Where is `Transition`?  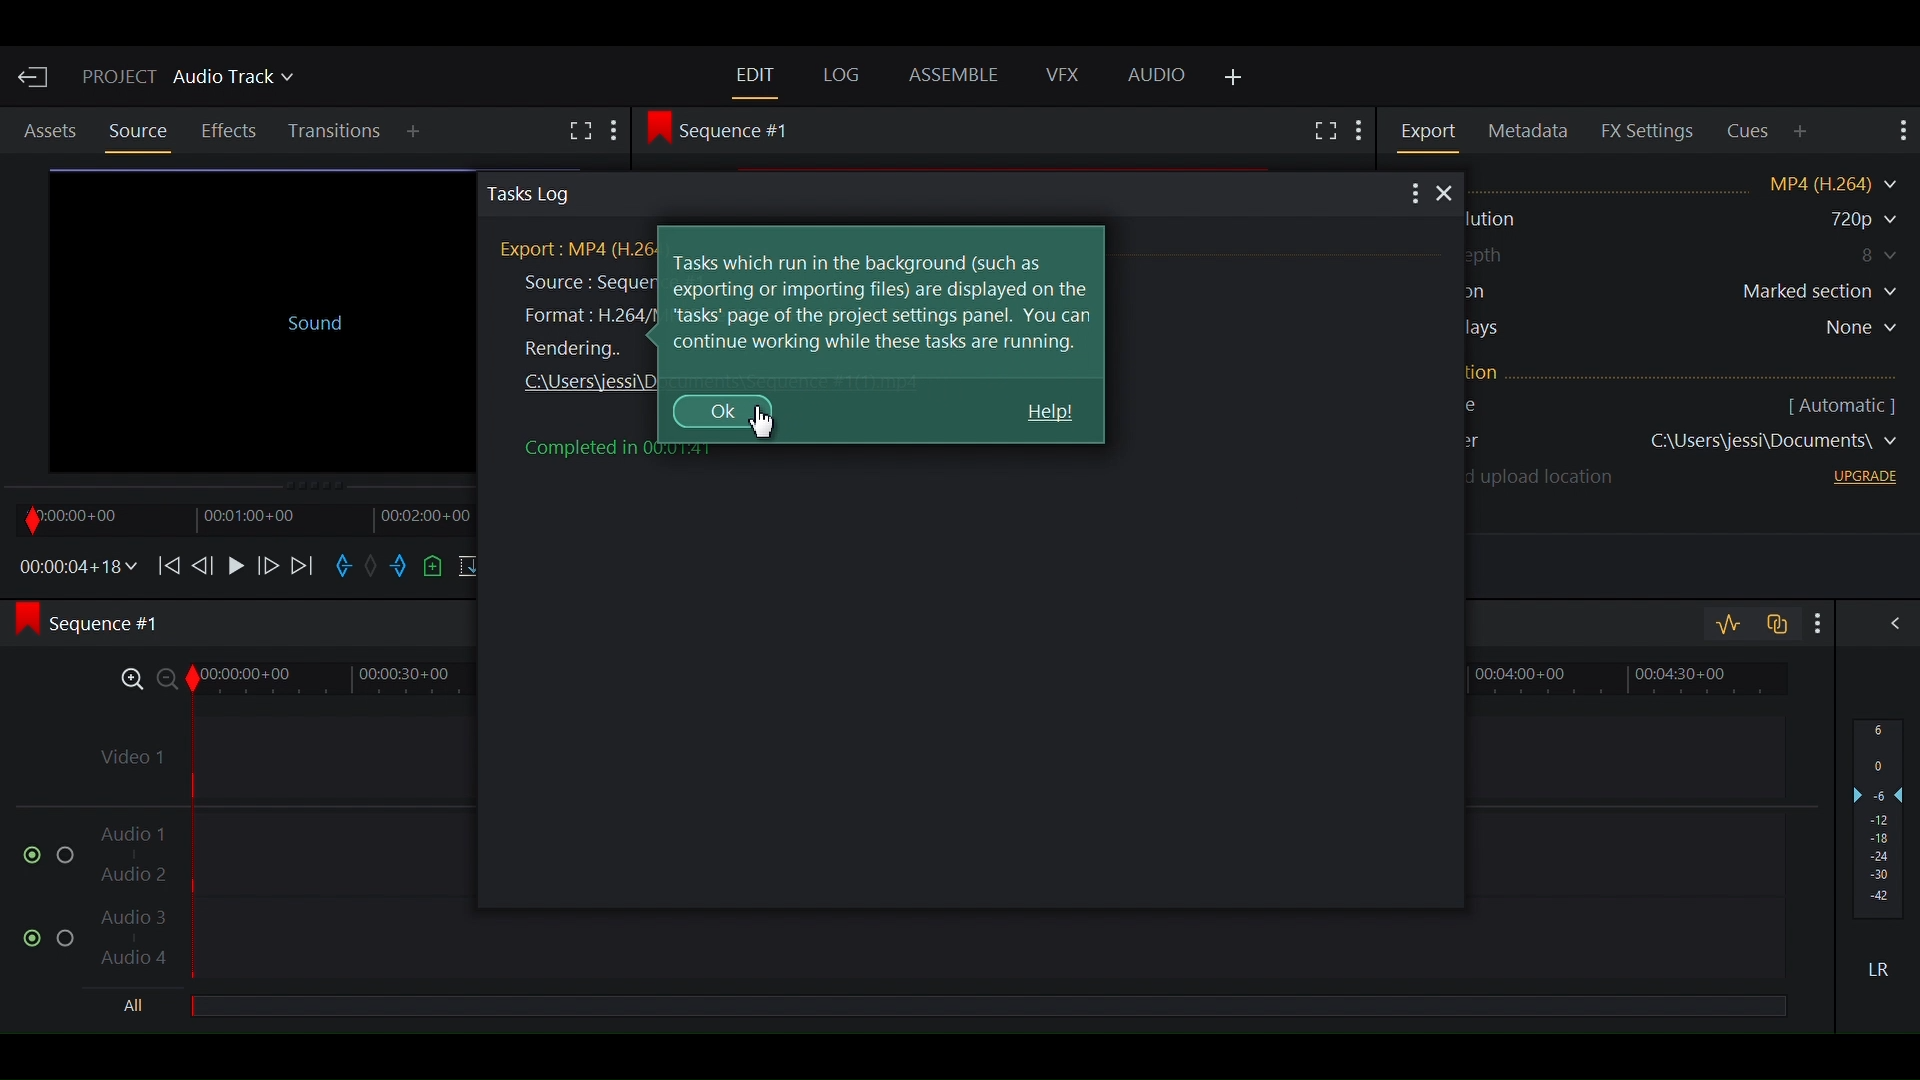
Transition is located at coordinates (337, 132).